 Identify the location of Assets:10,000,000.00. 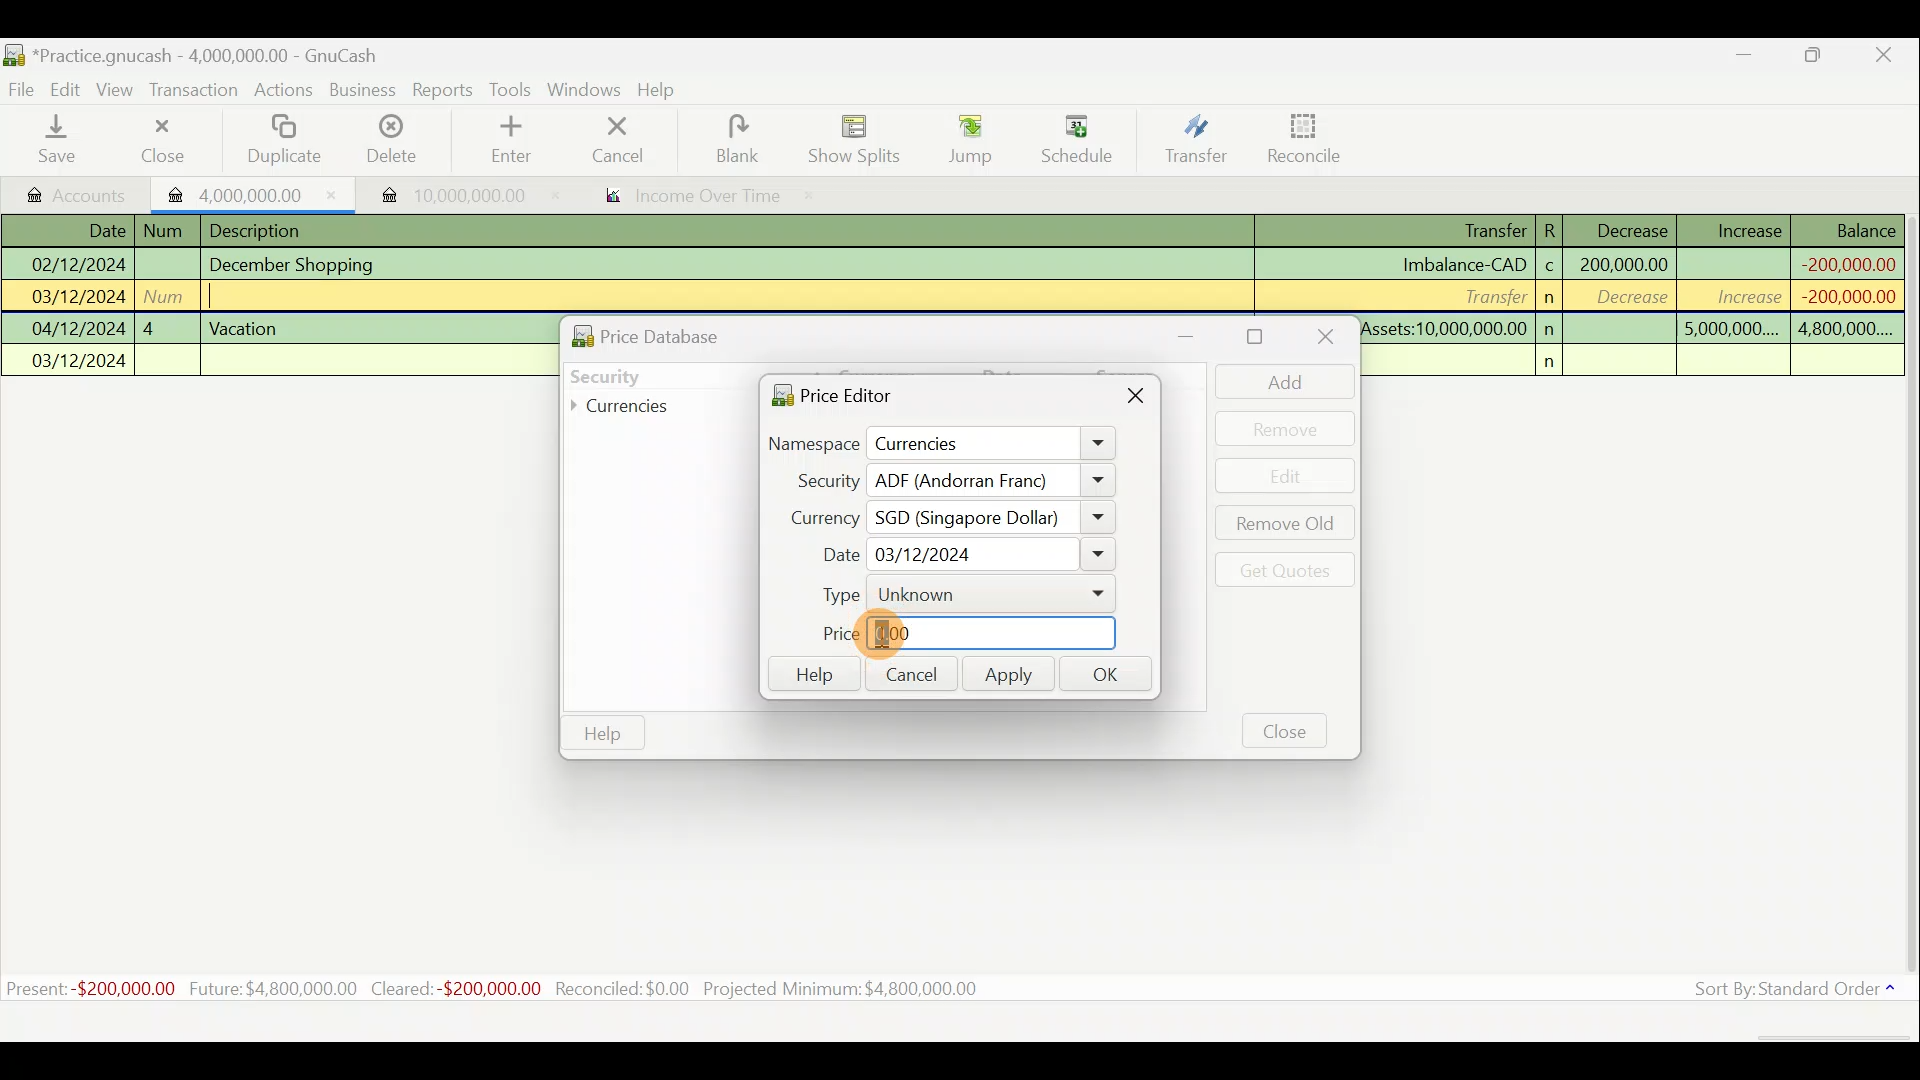
(1444, 326).